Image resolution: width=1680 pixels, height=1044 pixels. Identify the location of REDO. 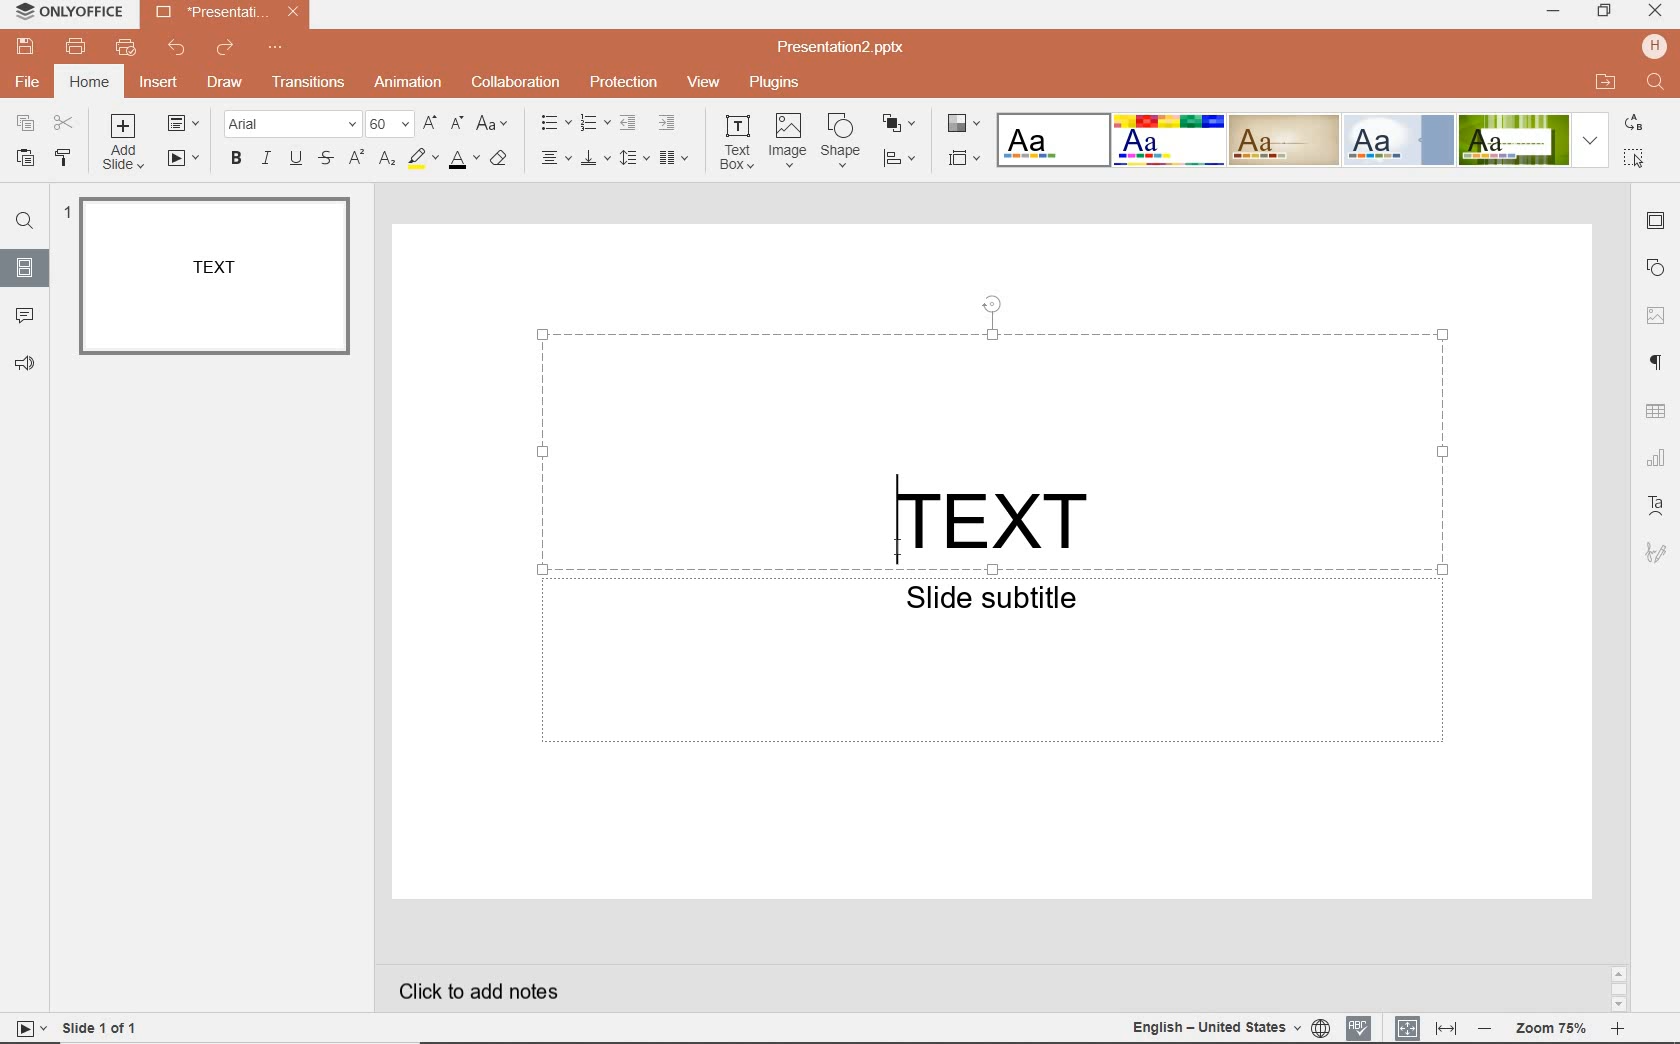
(222, 49).